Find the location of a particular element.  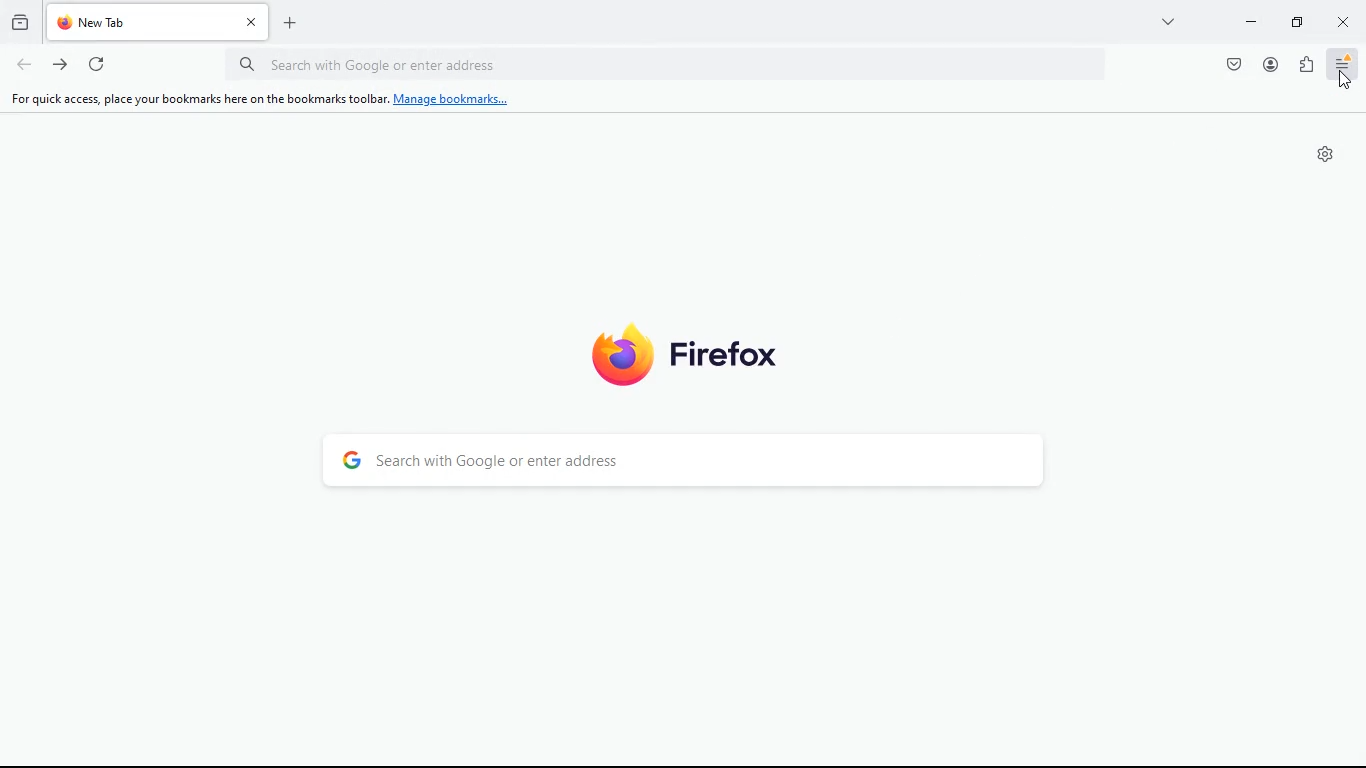

maximize is located at coordinates (1294, 21).